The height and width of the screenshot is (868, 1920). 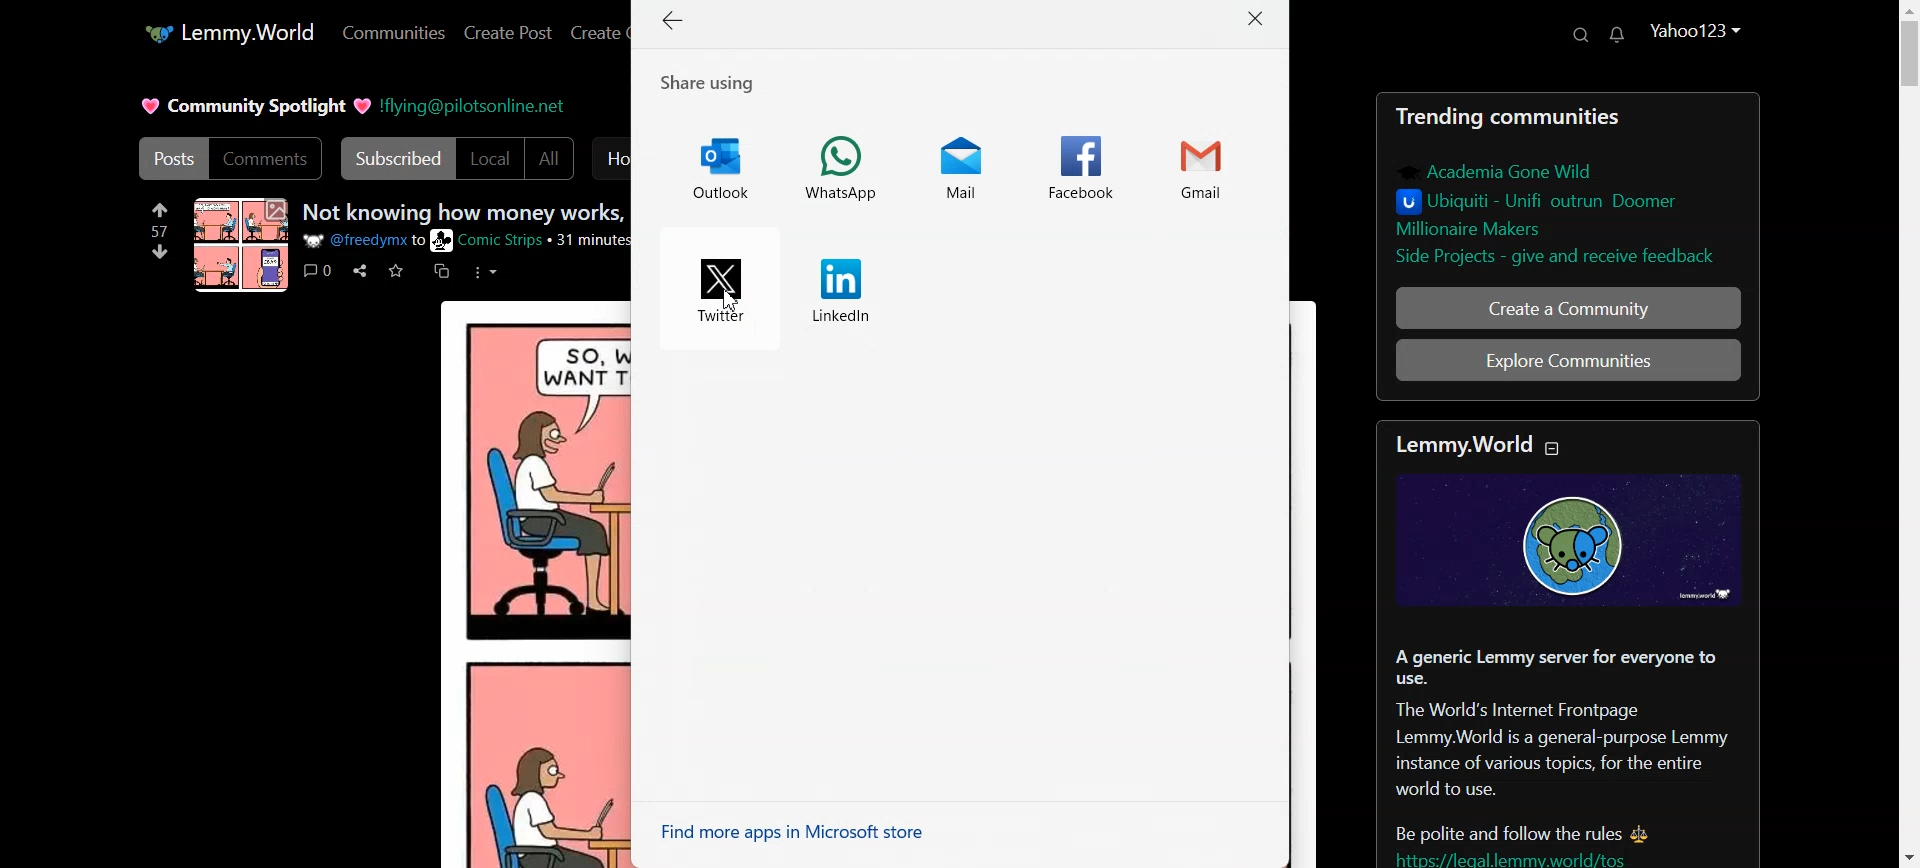 I want to click on Twitter, so click(x=716, y=289).